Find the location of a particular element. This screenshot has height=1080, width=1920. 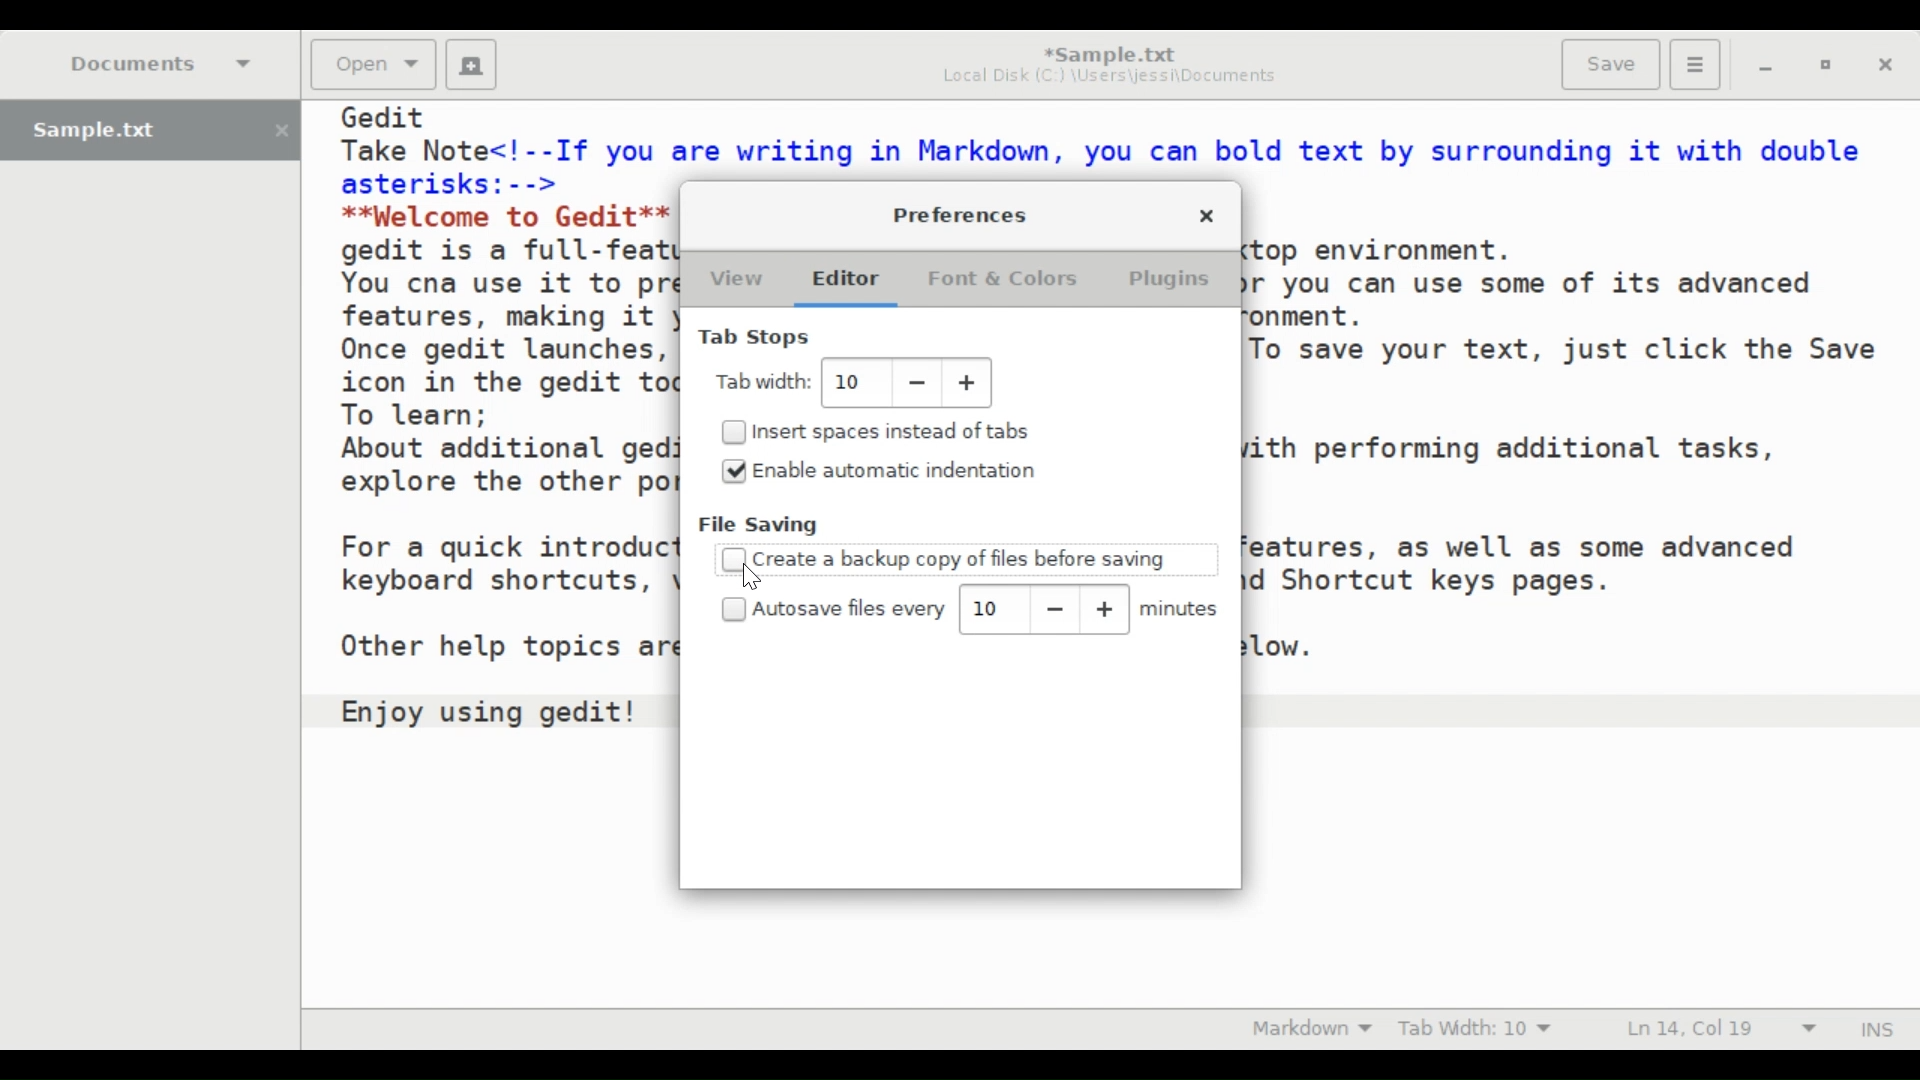

Tab Width: 10 is located at coordinates (1480, 1029).